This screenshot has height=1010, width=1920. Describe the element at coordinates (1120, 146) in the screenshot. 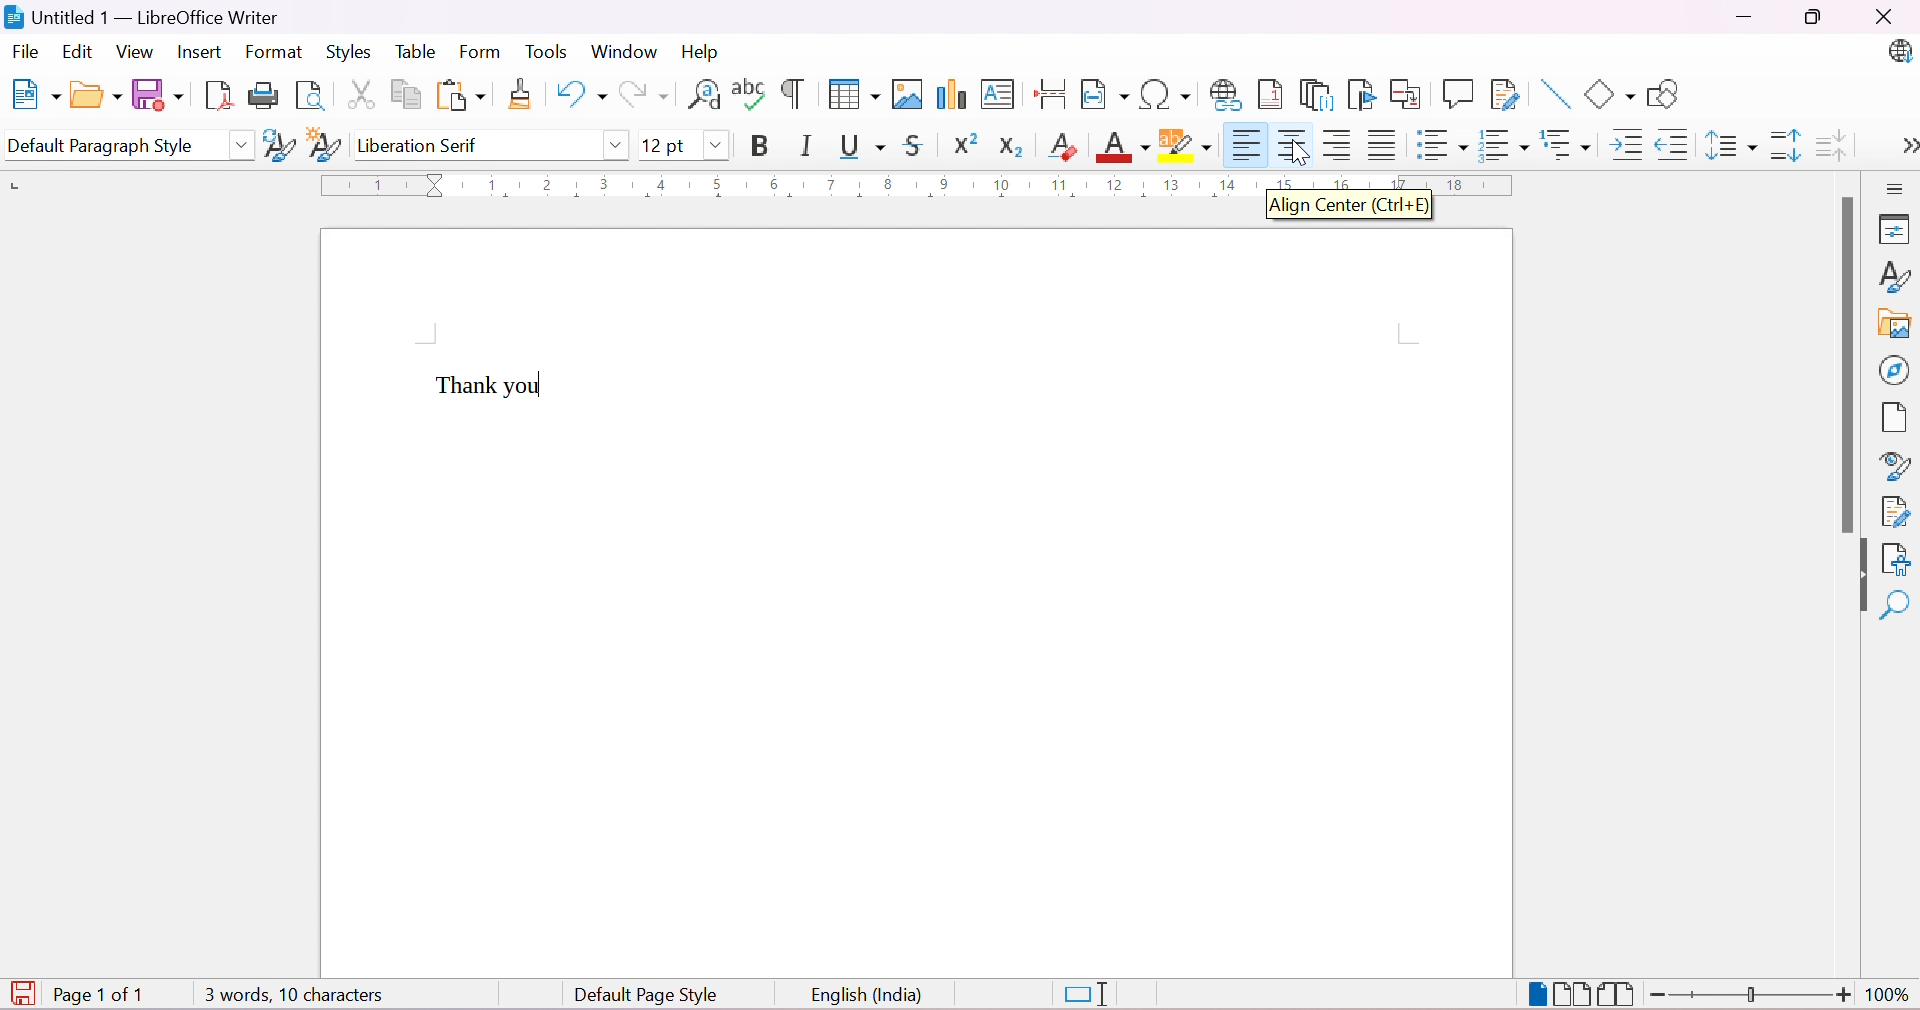

I see `Font Color` at that location.